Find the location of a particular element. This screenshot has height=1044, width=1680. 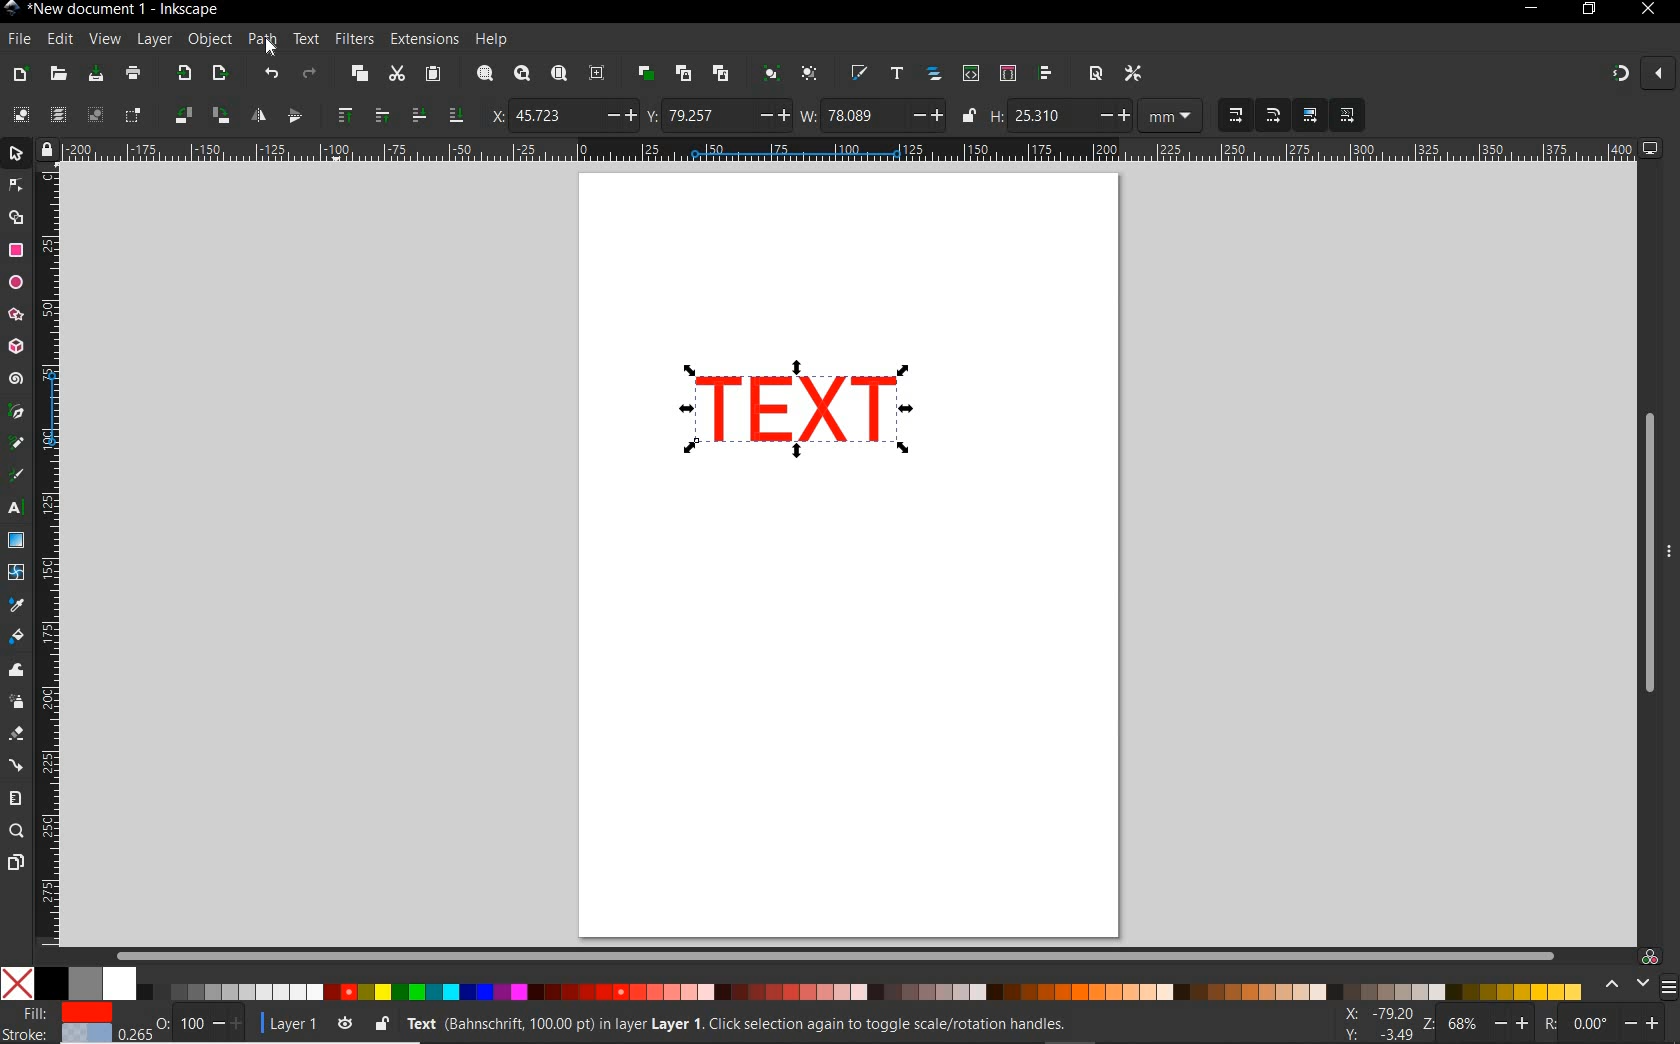

SELECT ALL is located at coordinates (20, 114).